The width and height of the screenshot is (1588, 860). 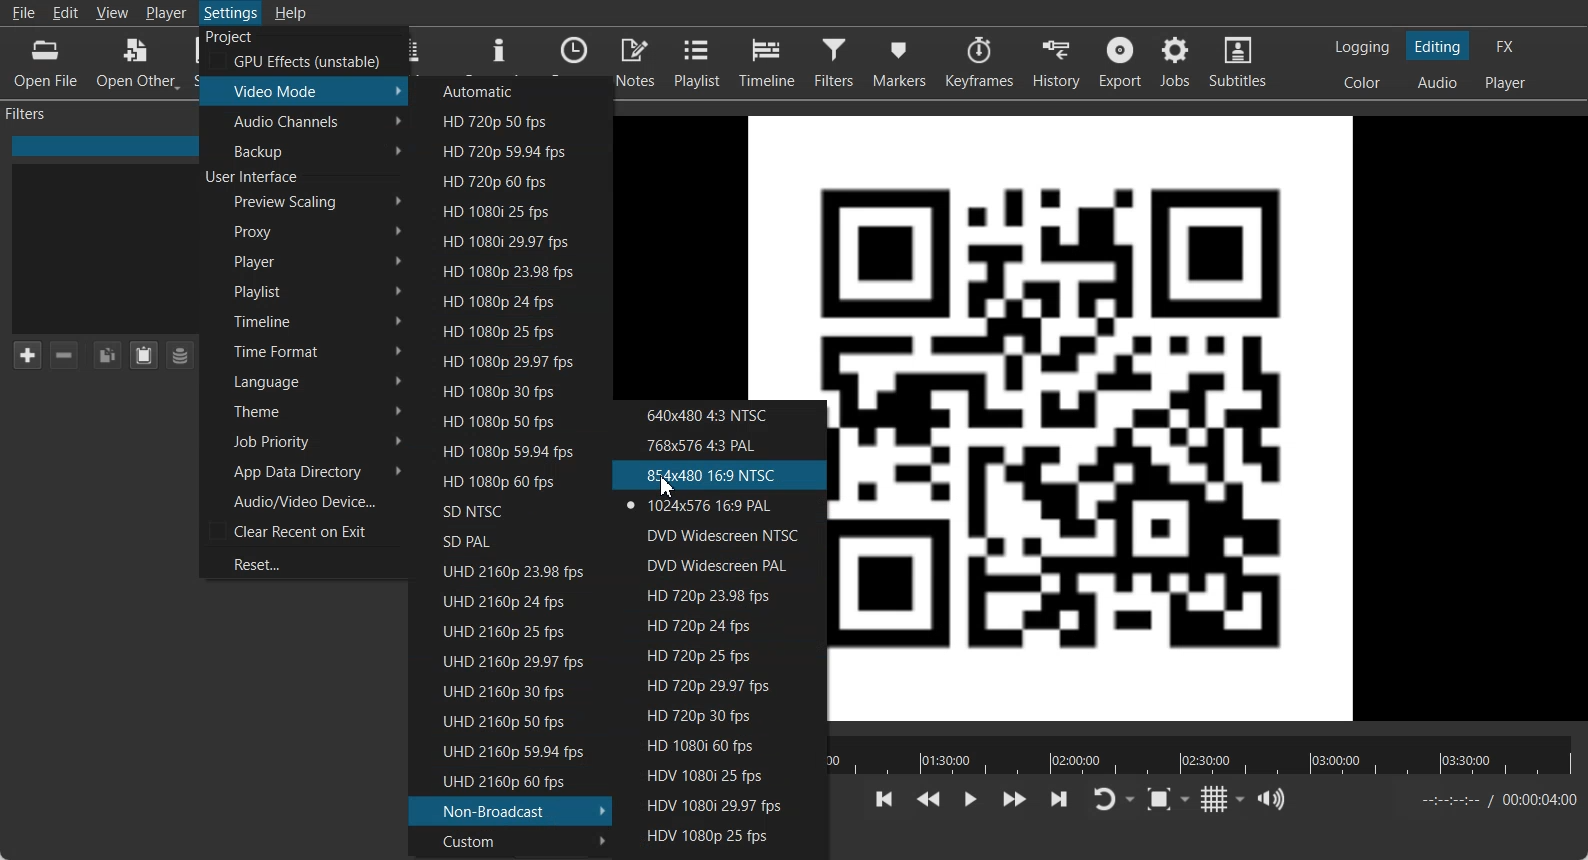 I want to click on UHD 2160p 24 fps, so click(x=504, y=600).